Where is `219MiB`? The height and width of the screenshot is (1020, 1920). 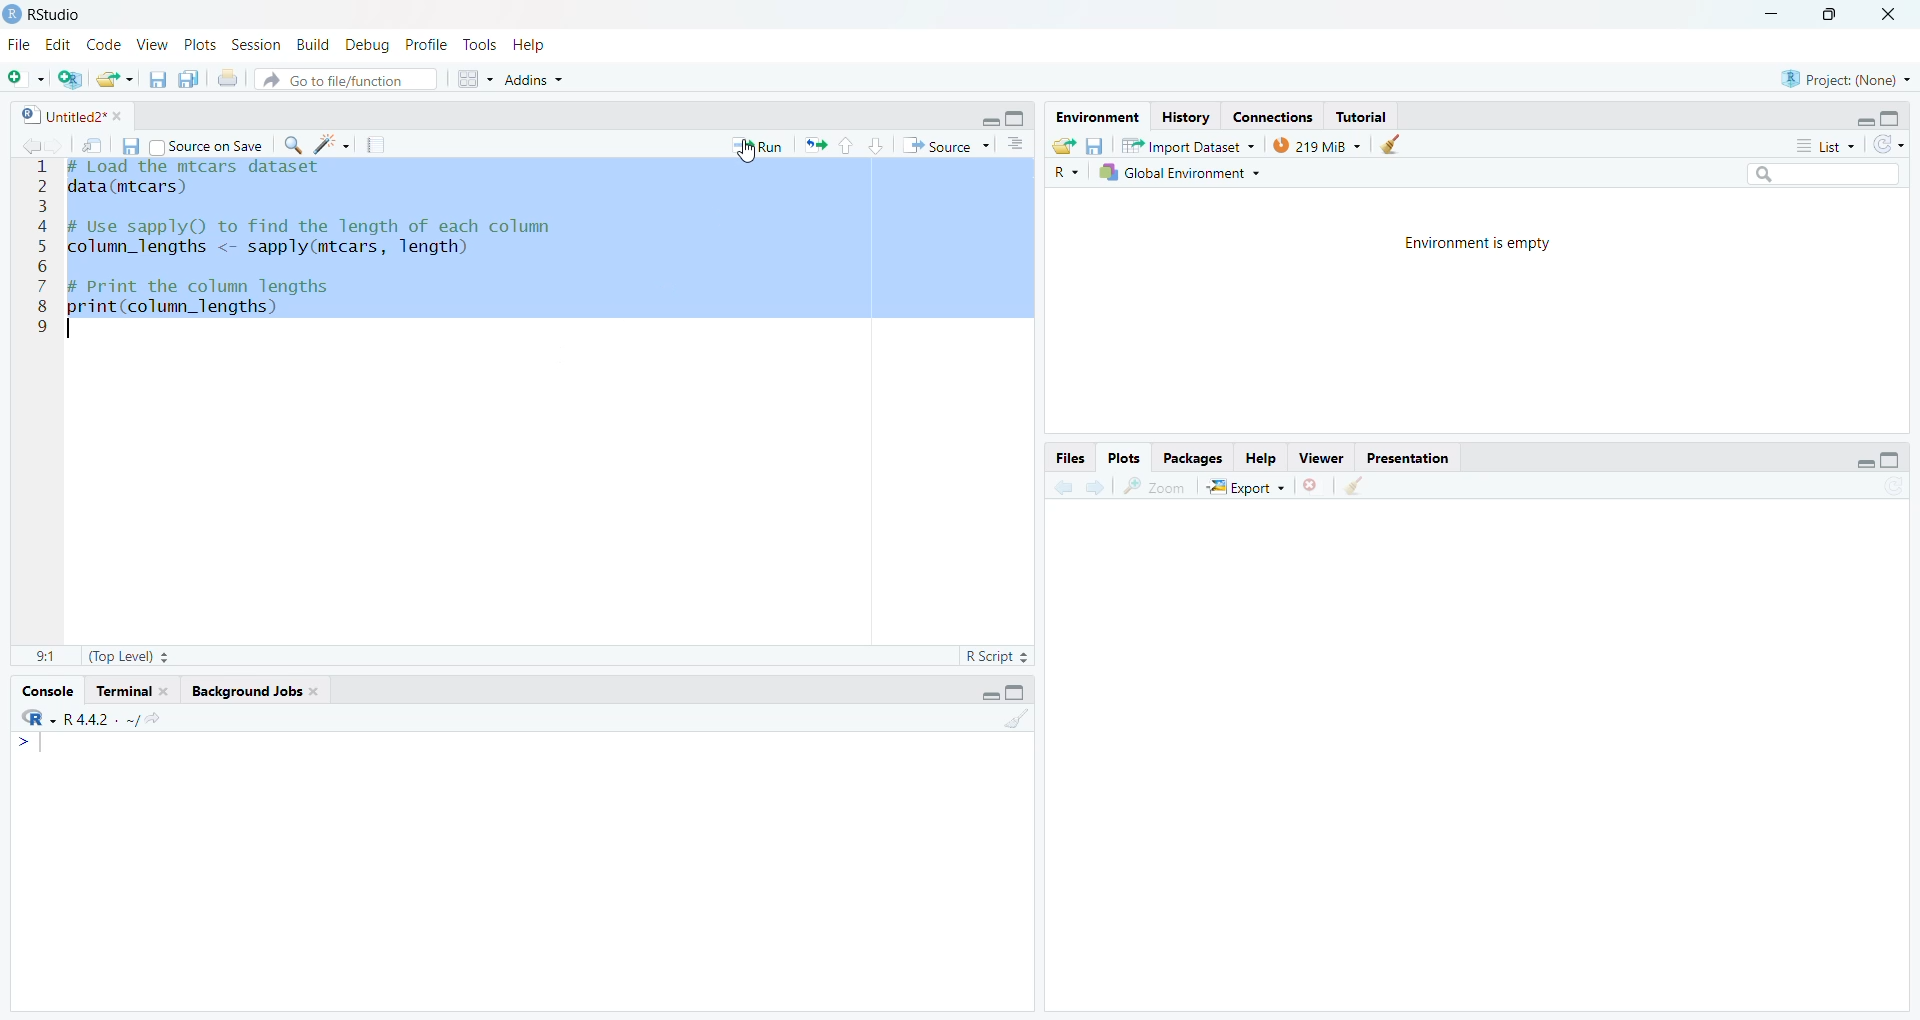
219MiB is located at coordinates (1317, 144).